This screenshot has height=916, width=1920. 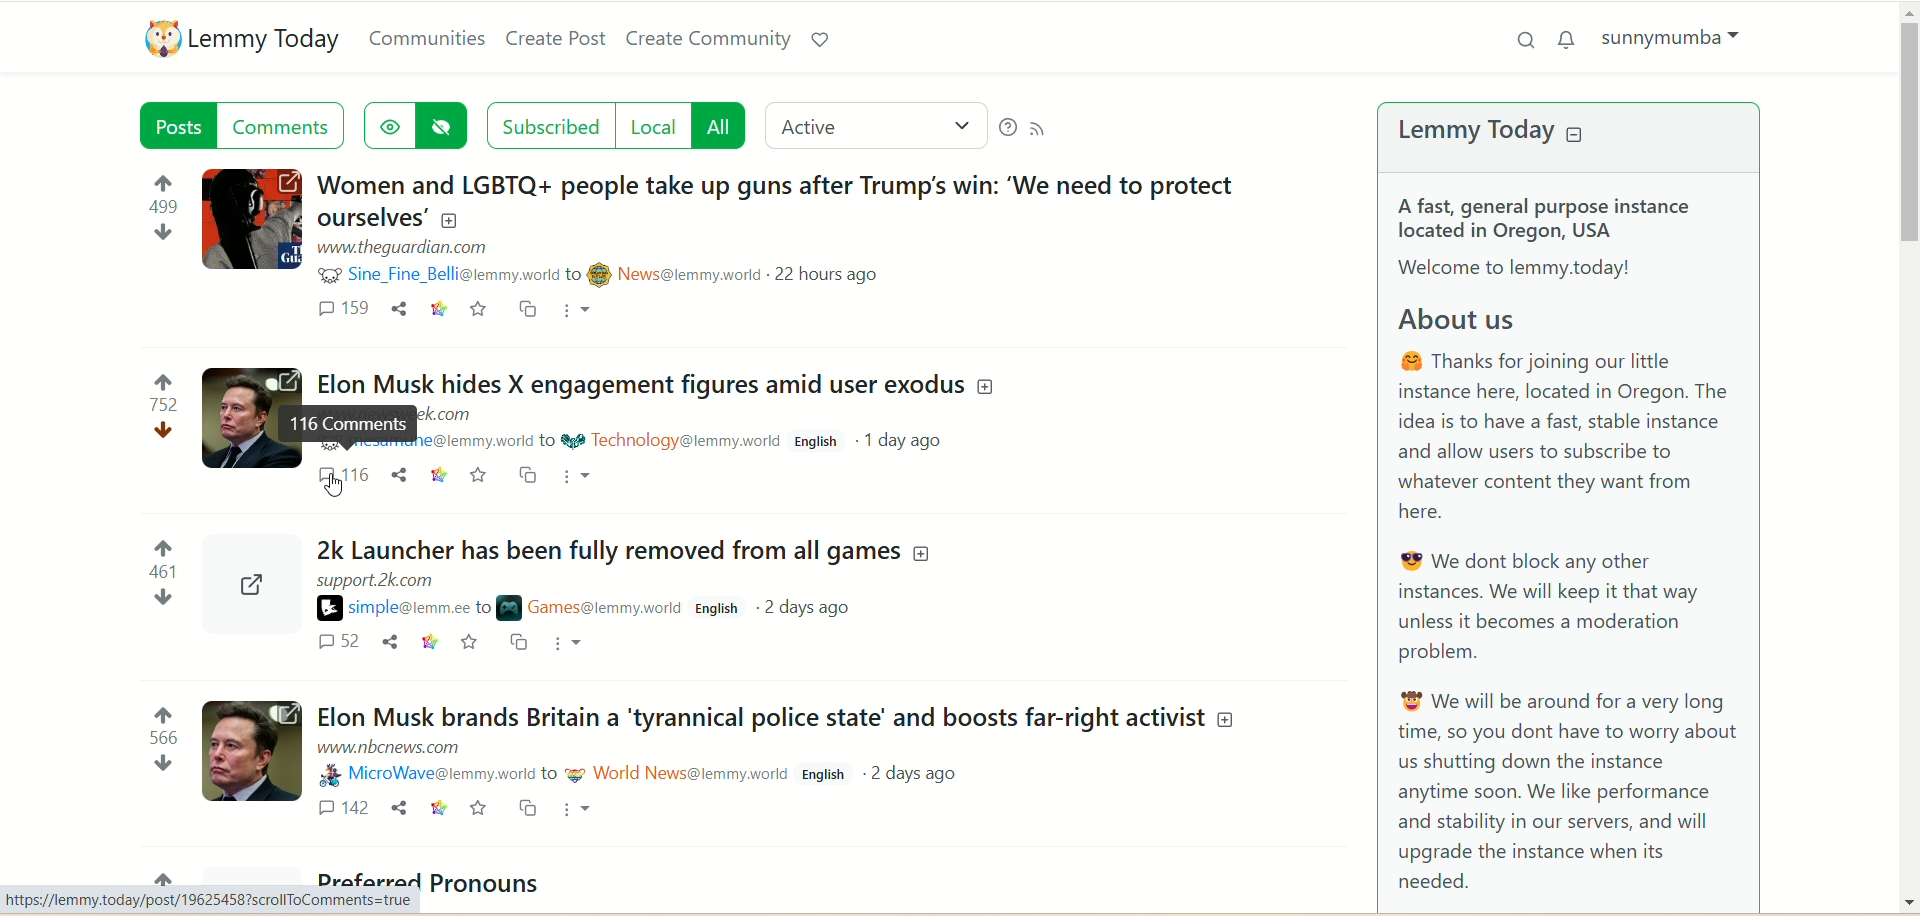 I want to click on hide hidden post, so click(x=441, y=126).